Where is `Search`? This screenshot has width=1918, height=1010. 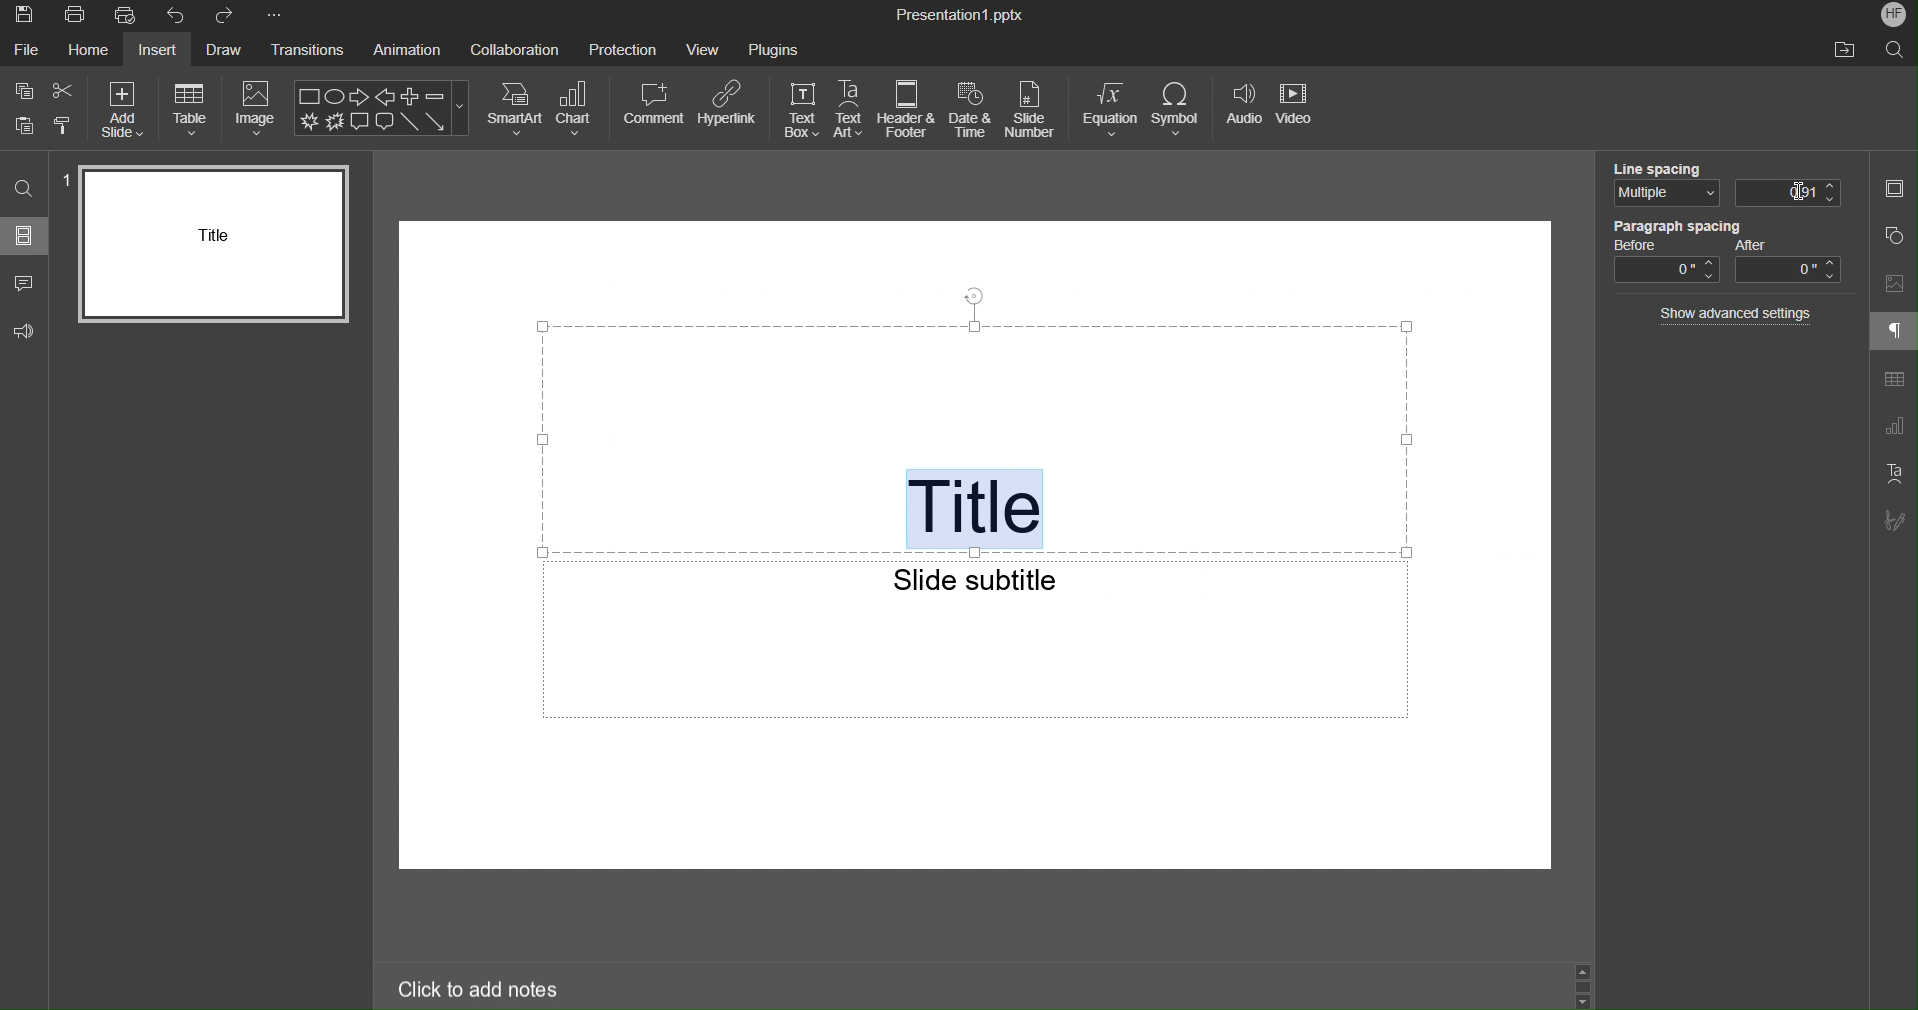
Search is located at coordinates (25, 189).